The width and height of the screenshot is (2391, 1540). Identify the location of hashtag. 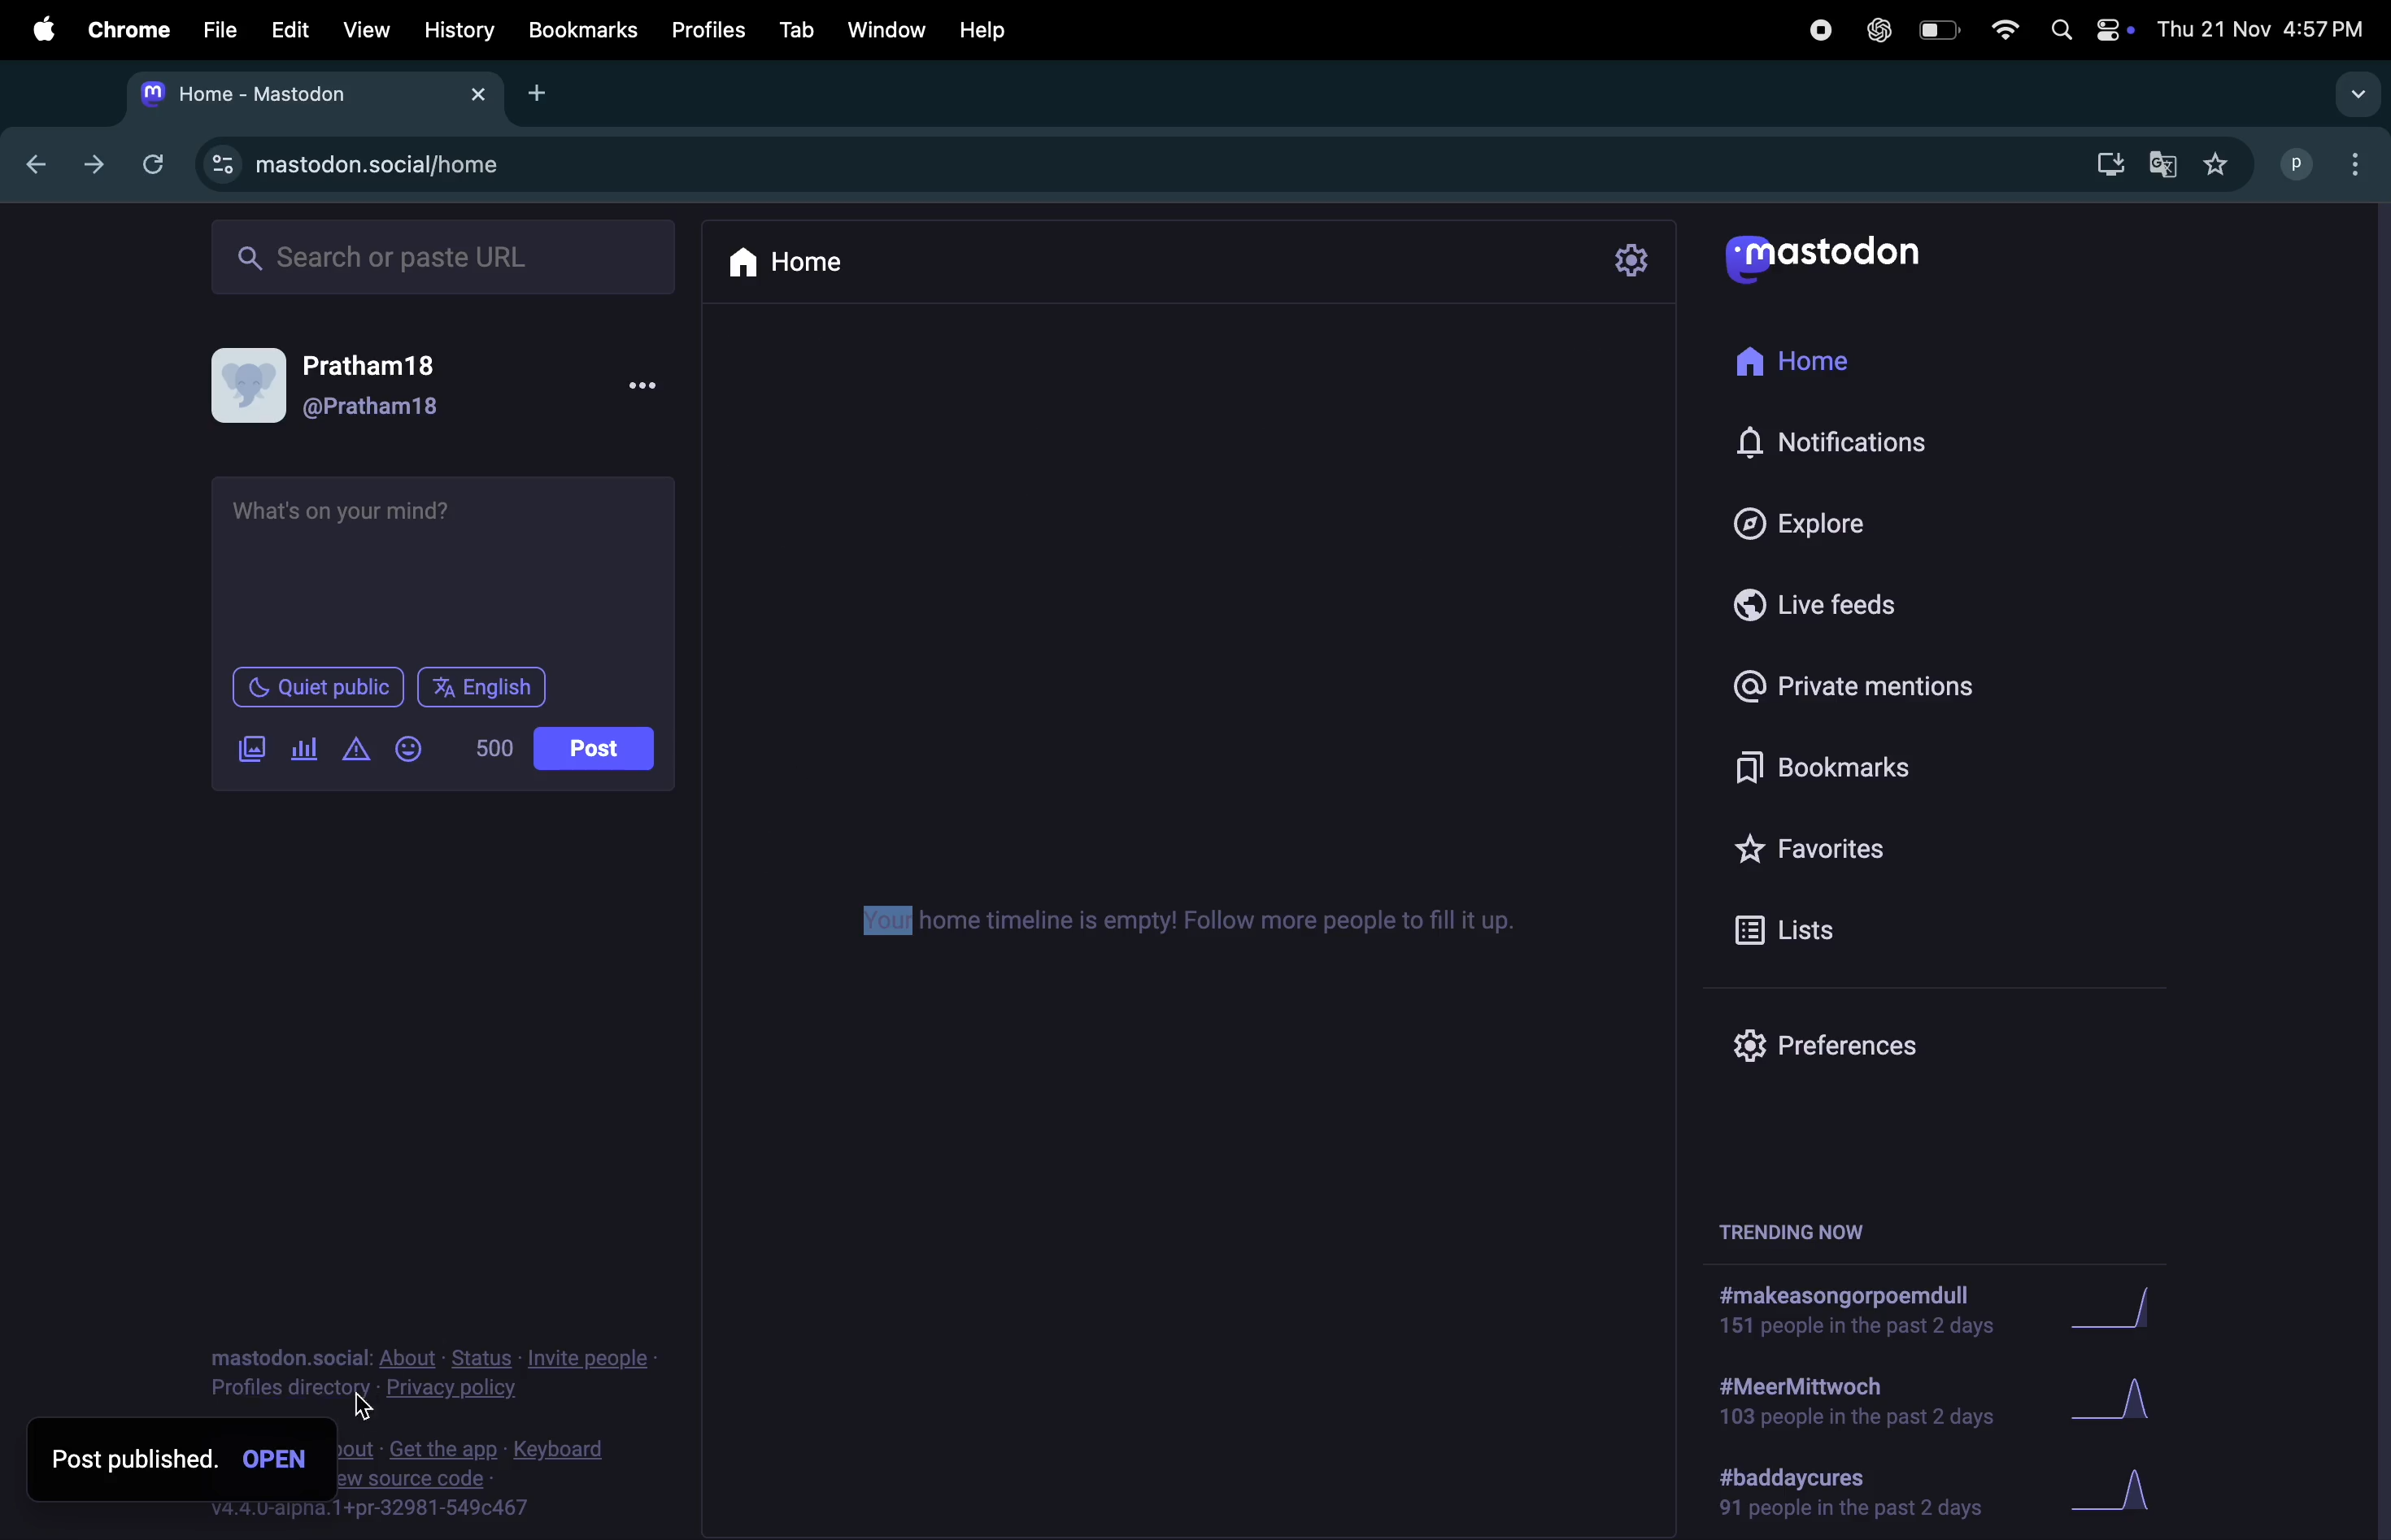
(1839, 1313).